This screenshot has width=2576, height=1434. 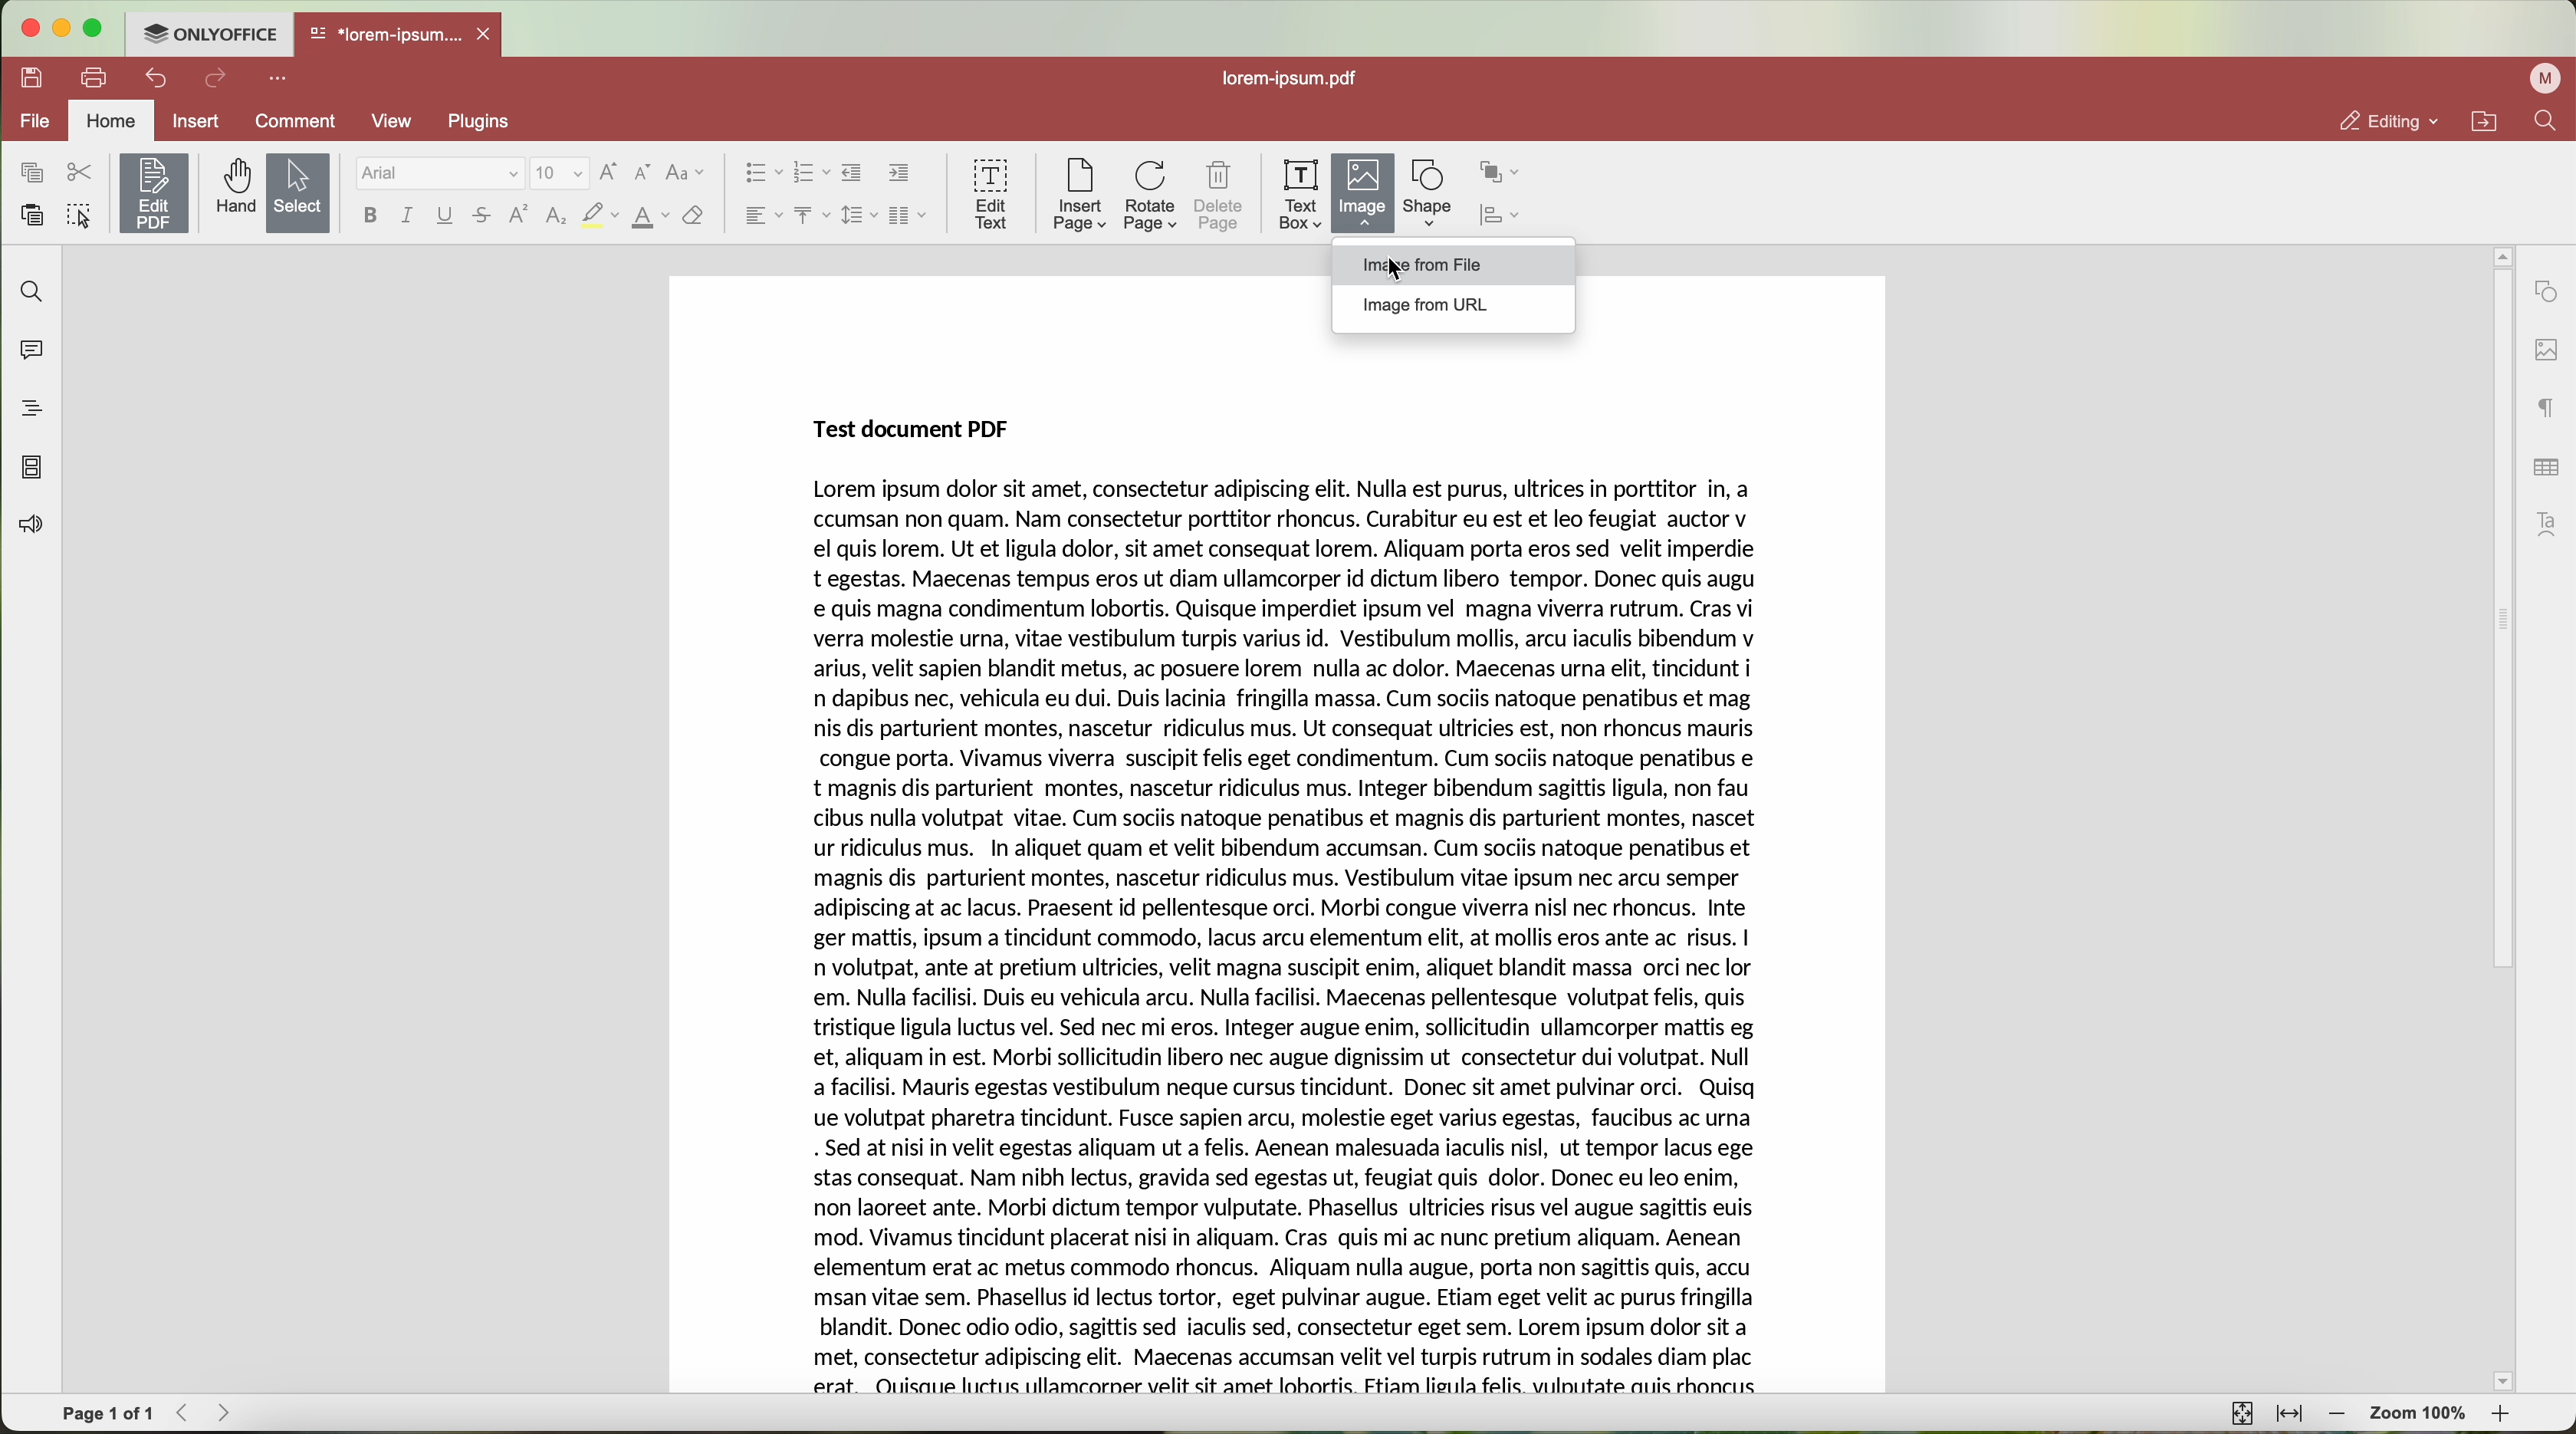 What do you see at coordinates (2552, 524) in the screenshot?
I see `text art settings` at bounding box center [2552, 524].